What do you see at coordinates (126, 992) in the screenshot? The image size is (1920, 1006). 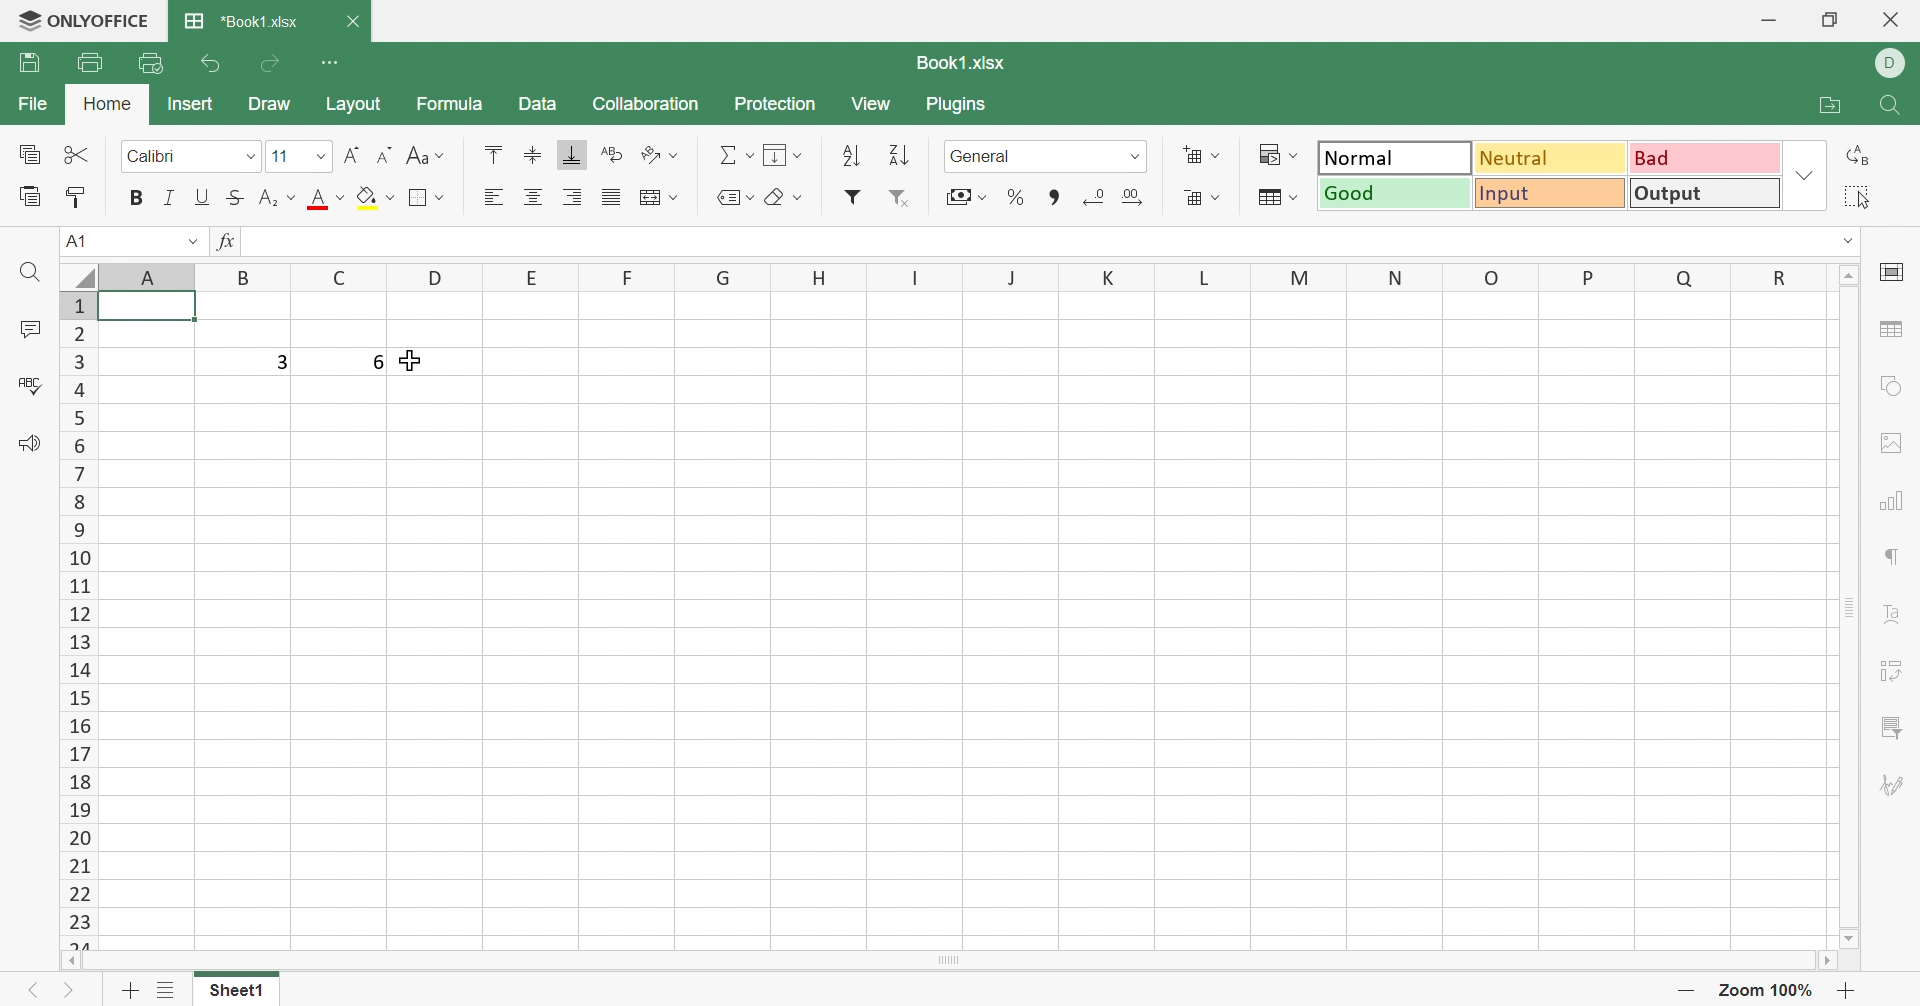 I see `Add sheet` at bounding box center [126, 992].